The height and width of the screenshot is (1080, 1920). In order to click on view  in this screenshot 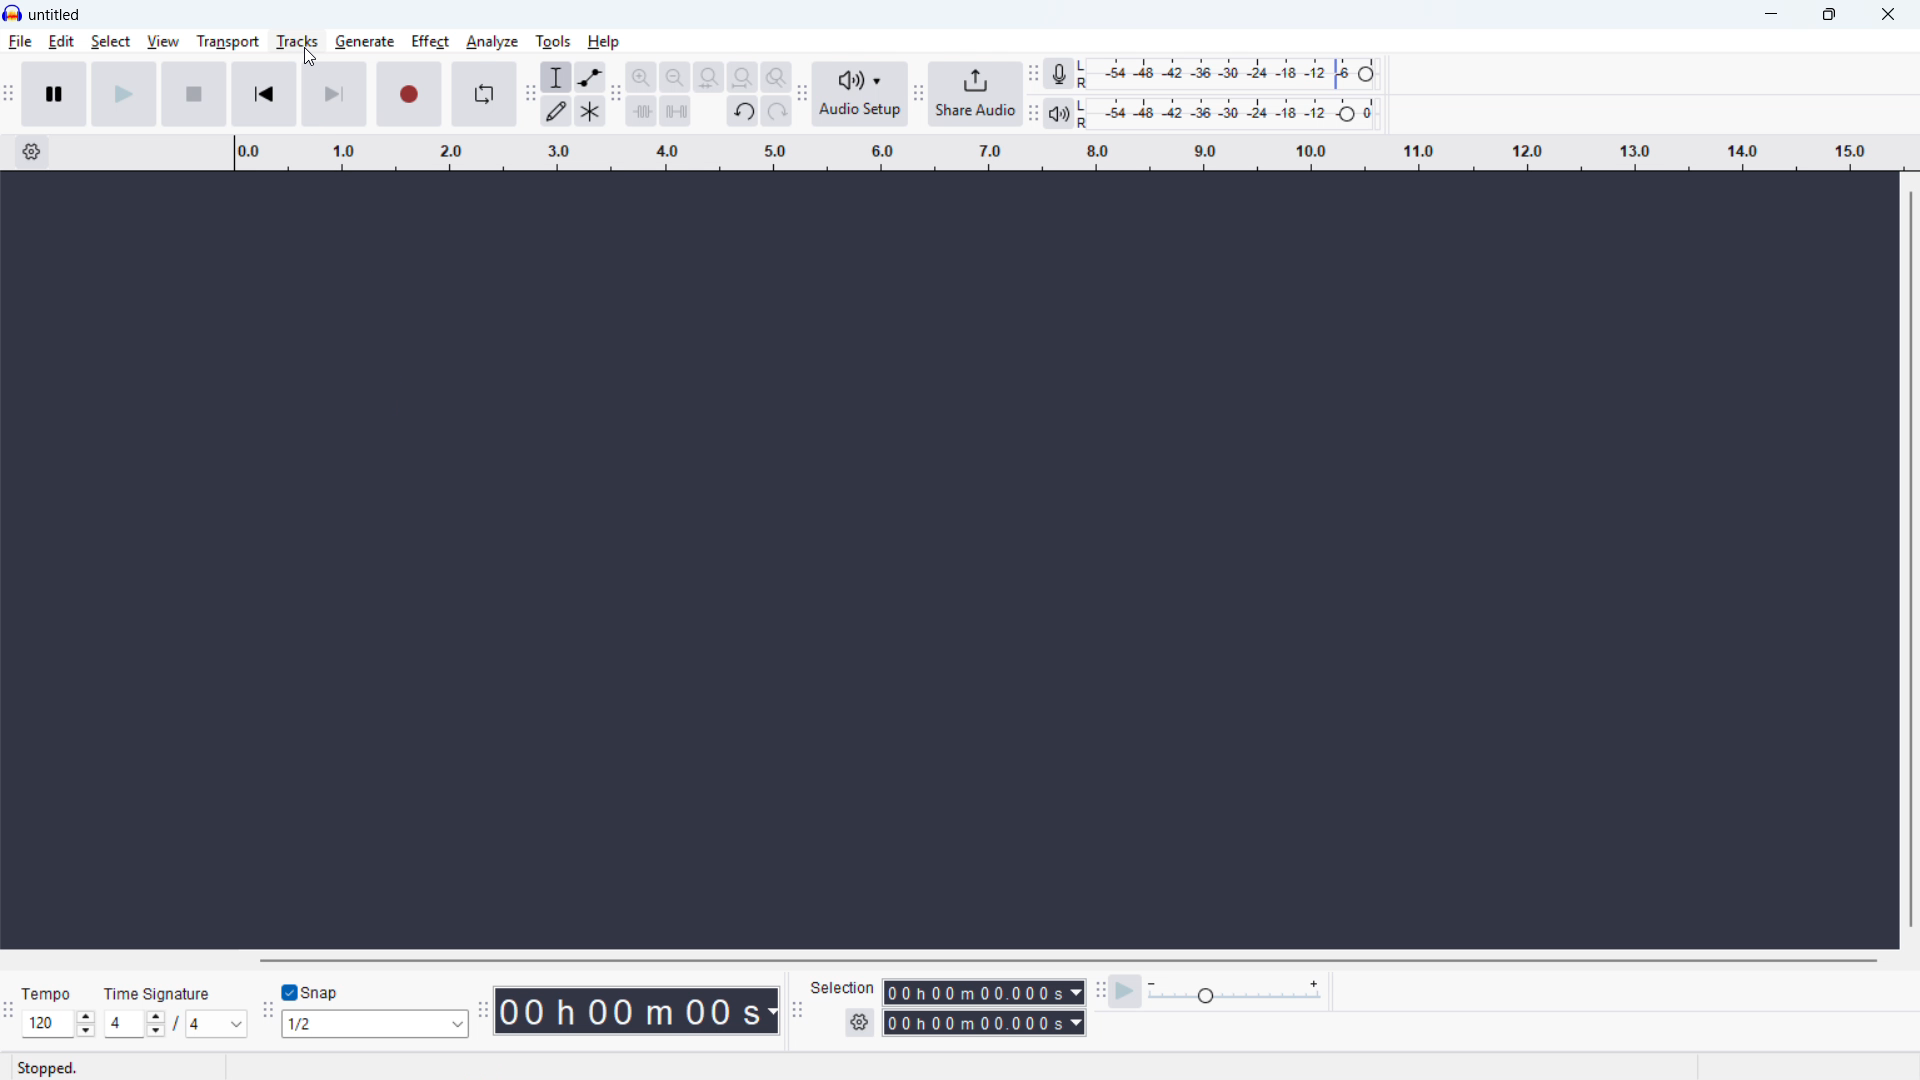, I will do `click(163, 42)`.